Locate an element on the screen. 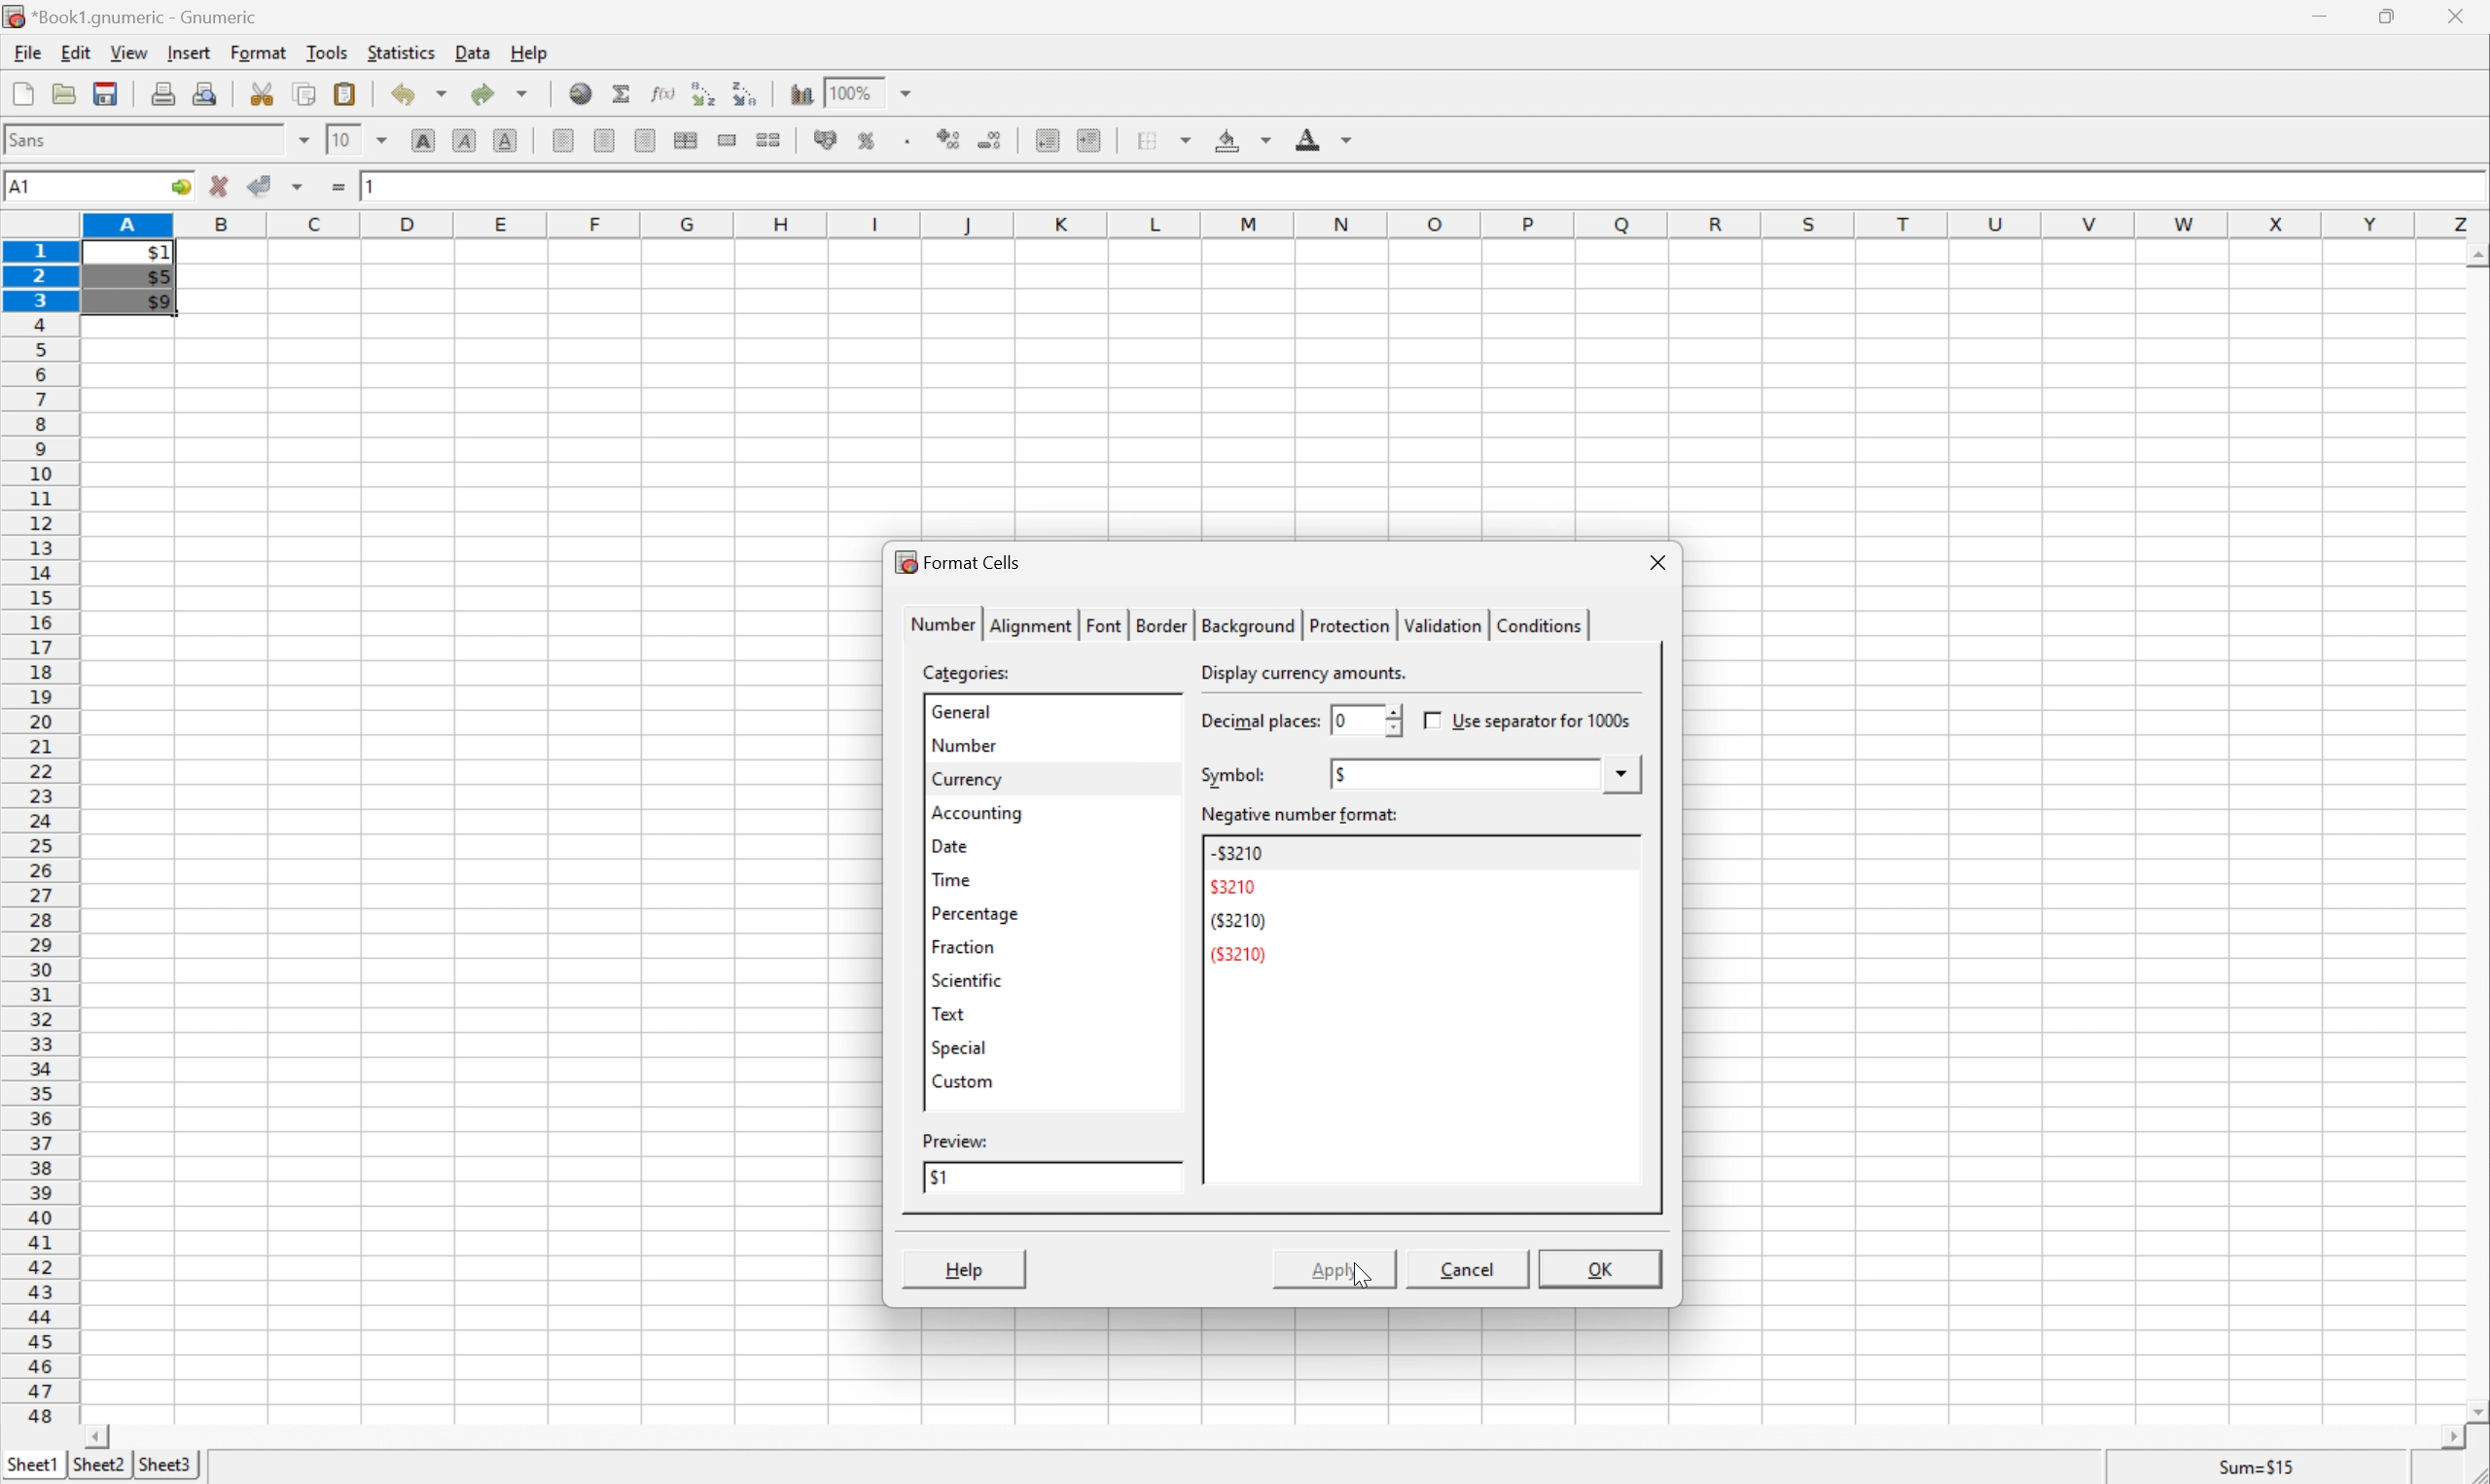  paste is located at coordinates (349, 93).